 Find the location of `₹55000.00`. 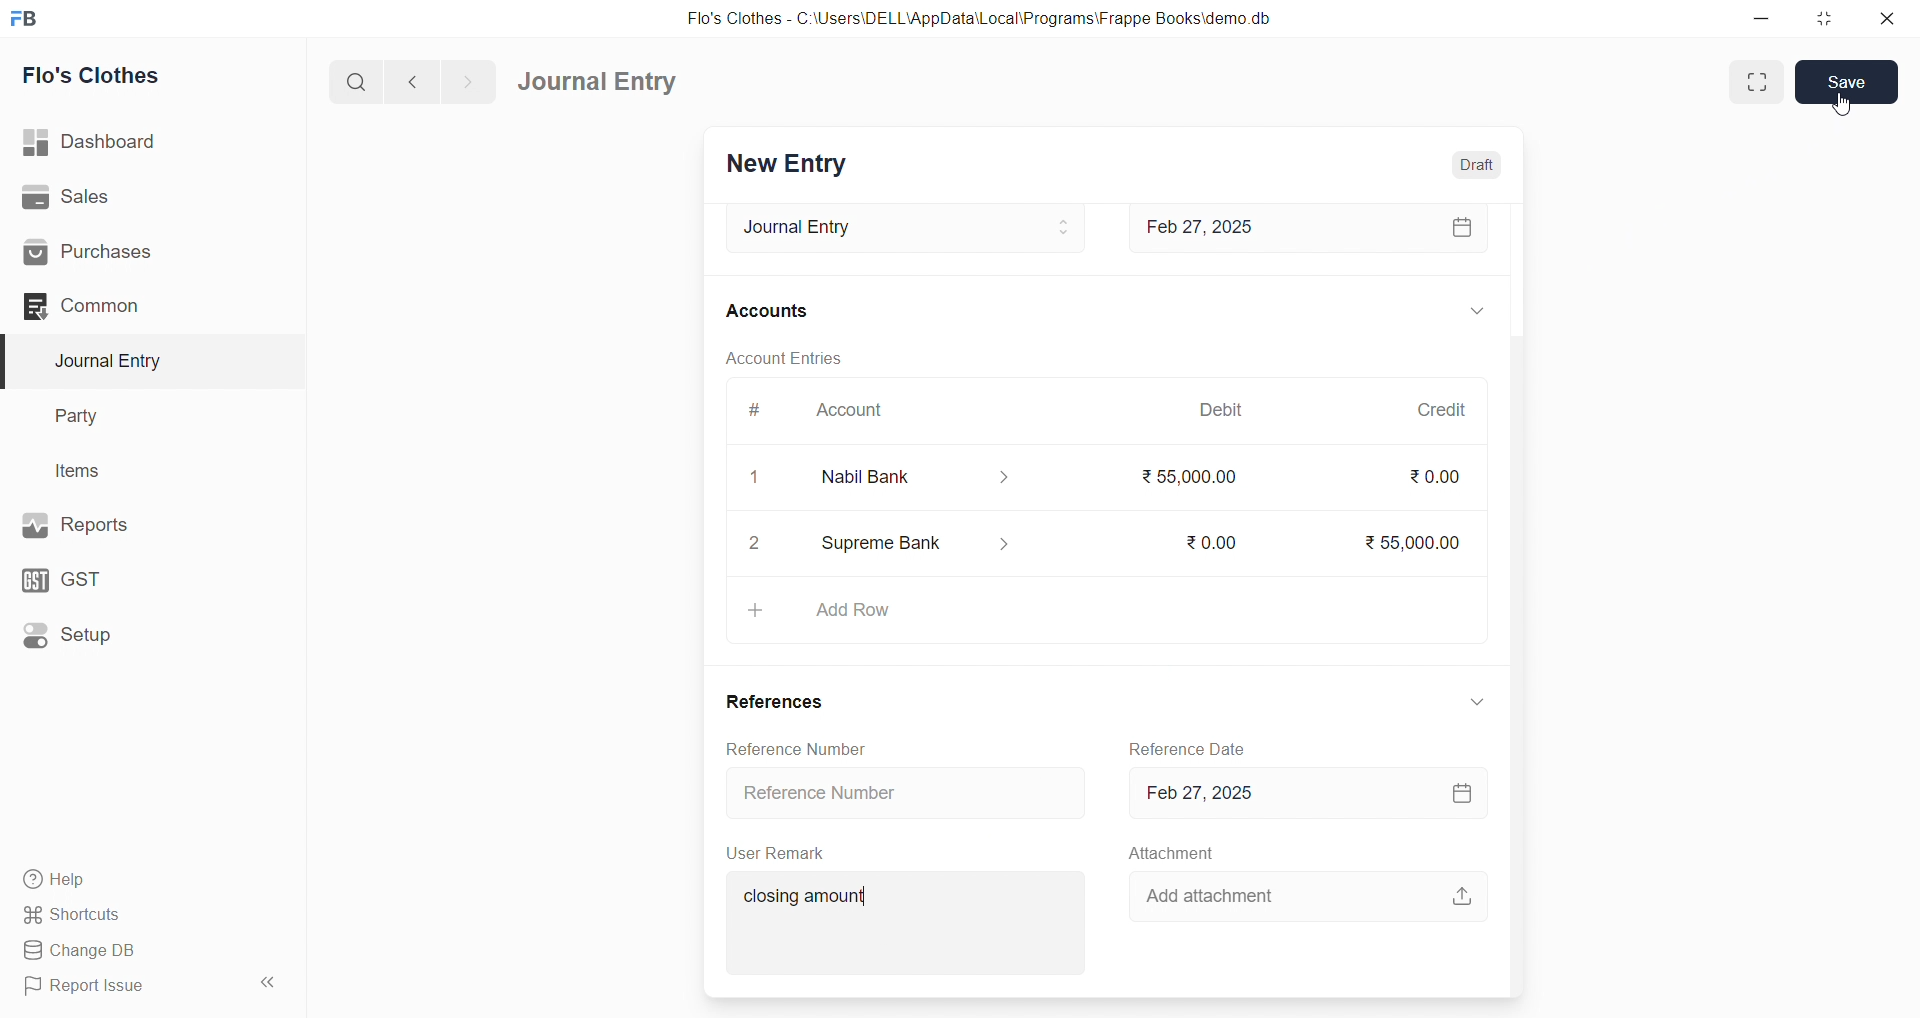

₹55000.00 is located at coordinates (1182, 472).